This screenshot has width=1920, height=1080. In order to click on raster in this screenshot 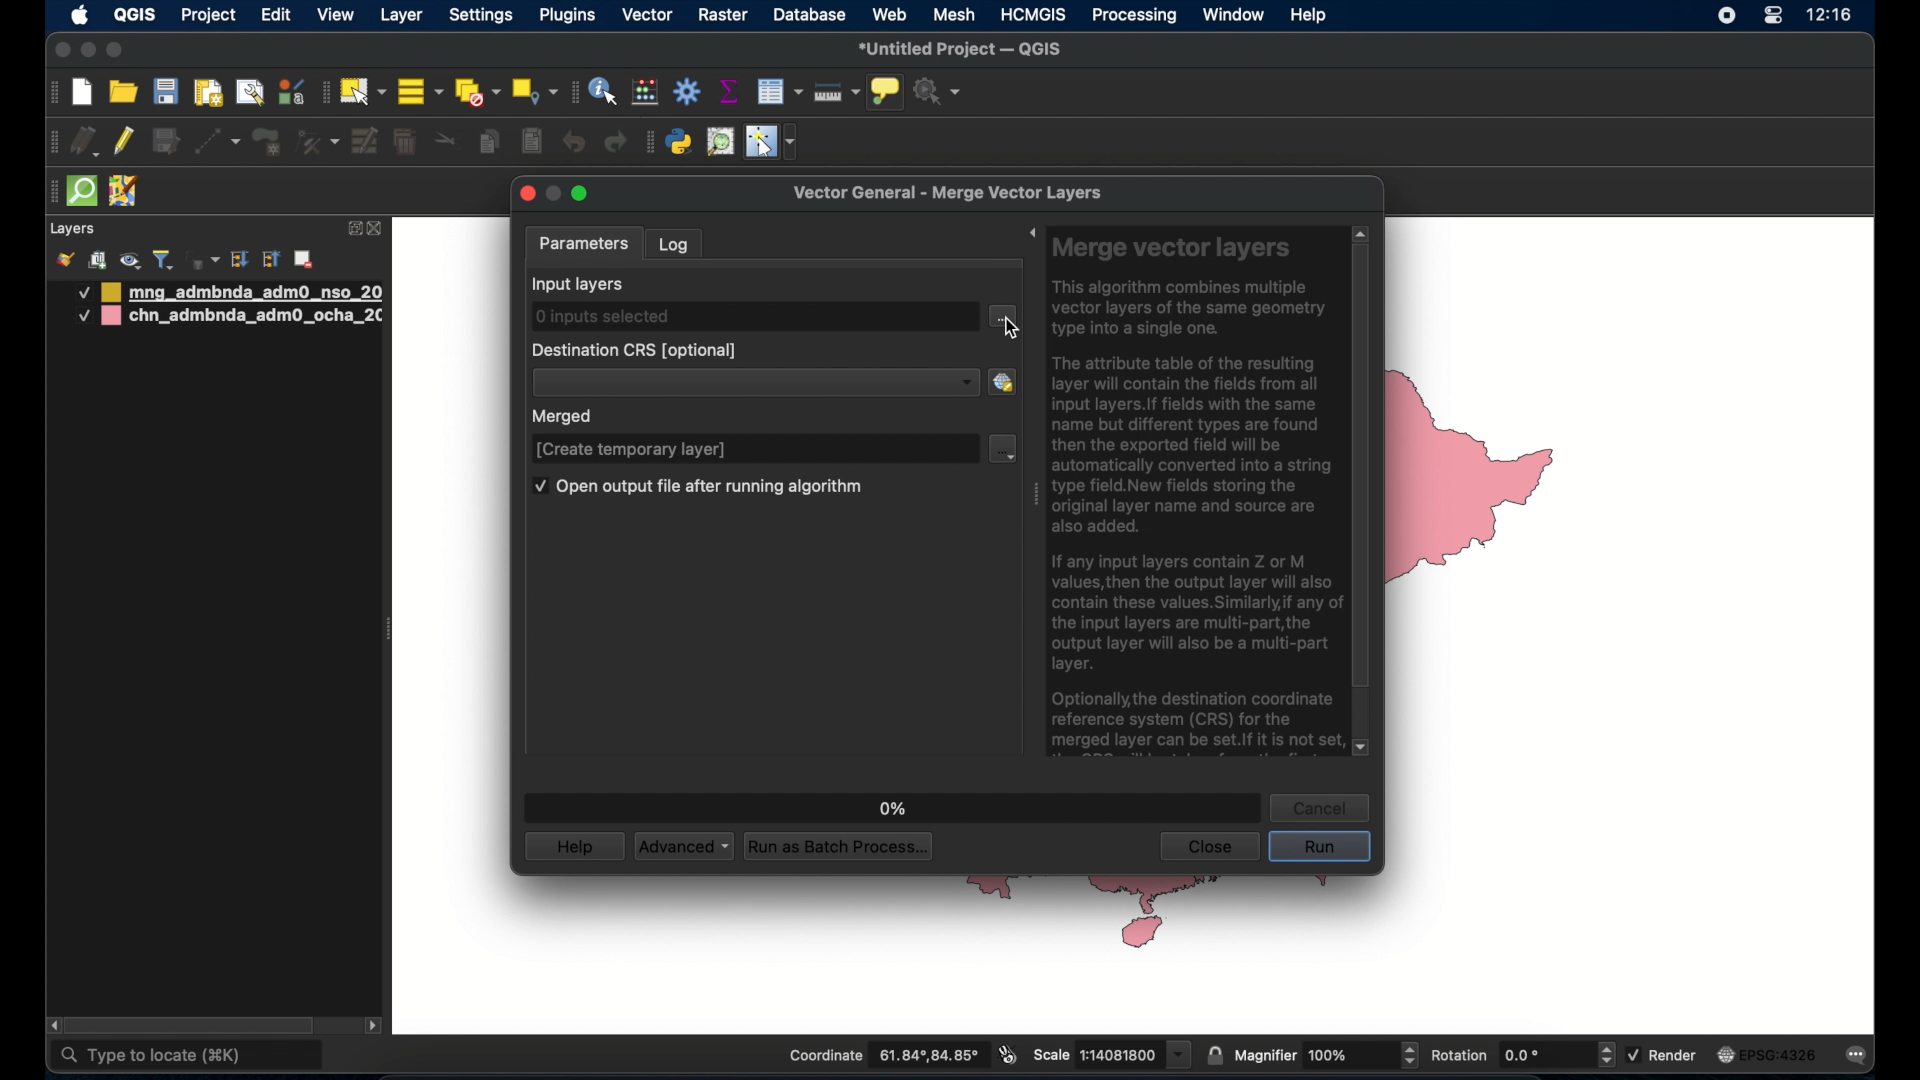, I will do `click(723, 16)`.